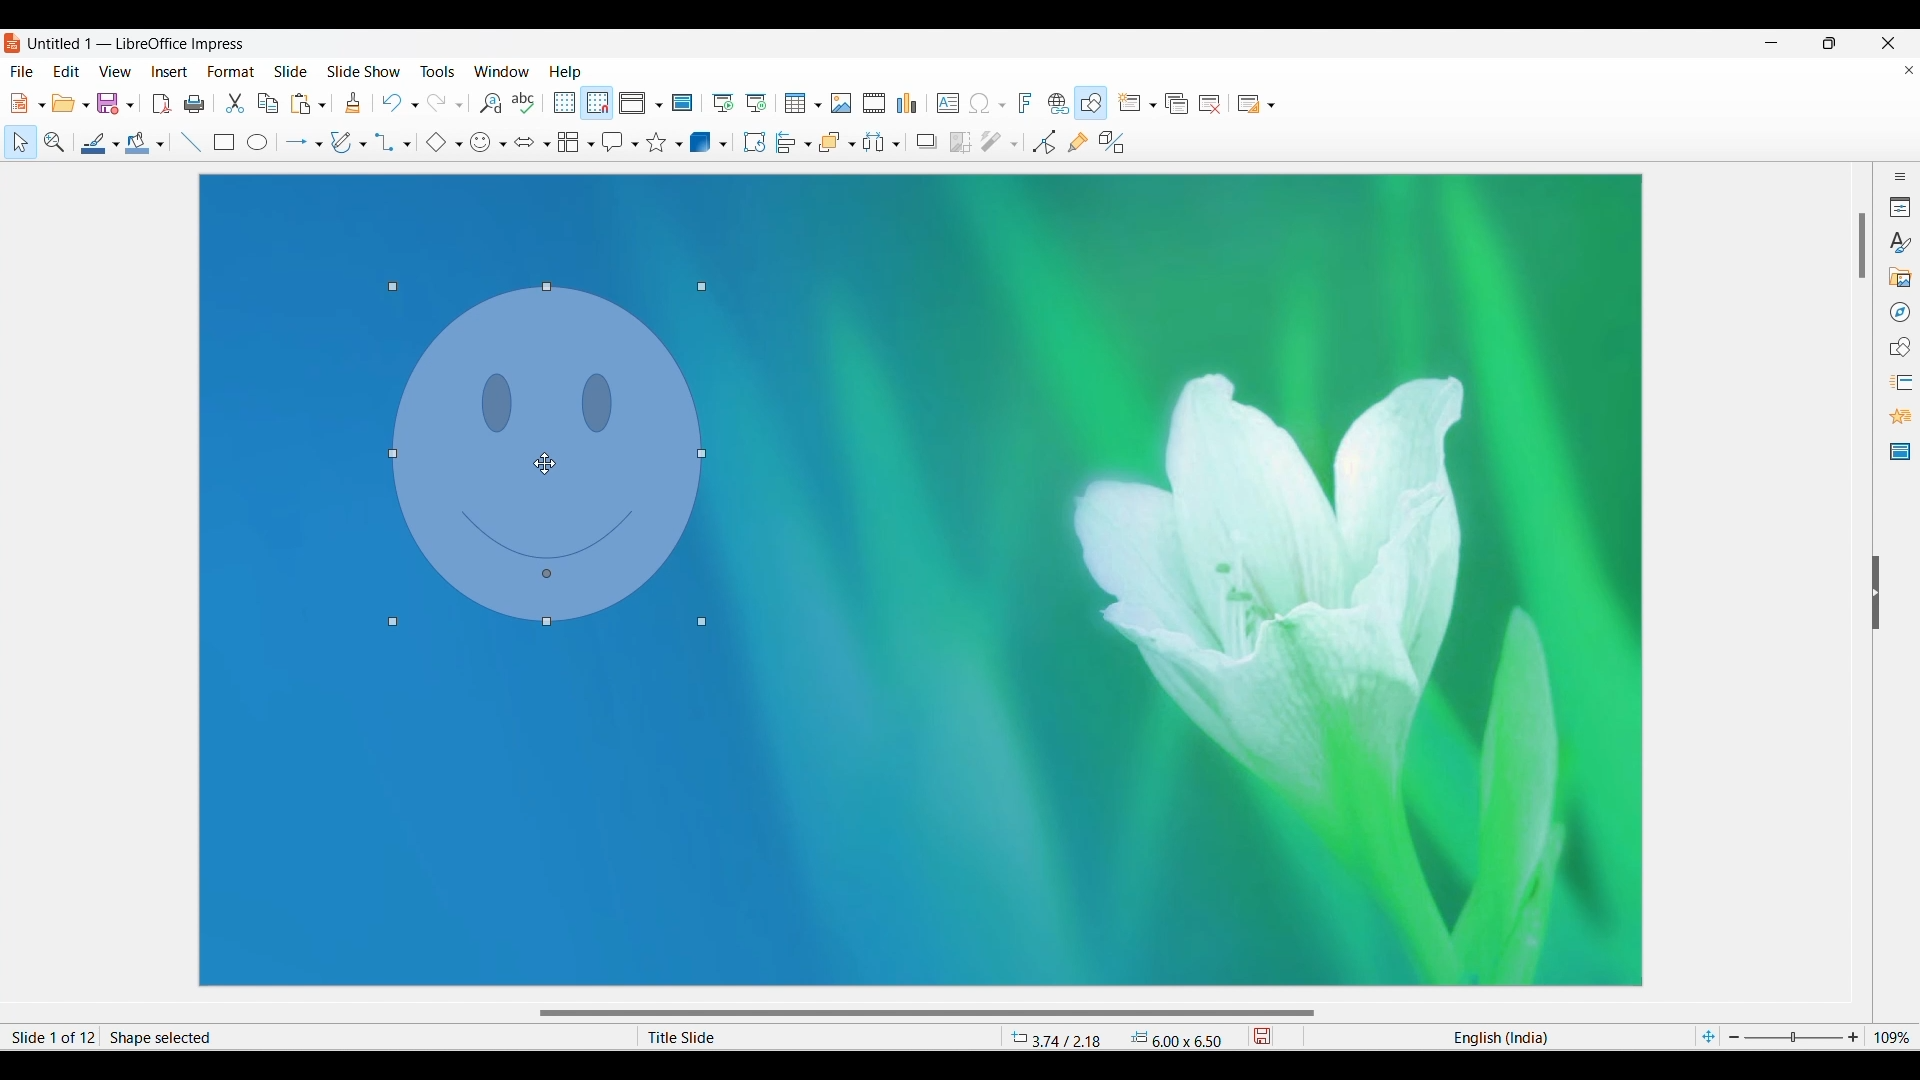 The height and width of the screenshot is (1080, 1920). Describe the element at coordinates (1060, 1037) in the screenshot. I see `3.74 / 2.18` at that location.